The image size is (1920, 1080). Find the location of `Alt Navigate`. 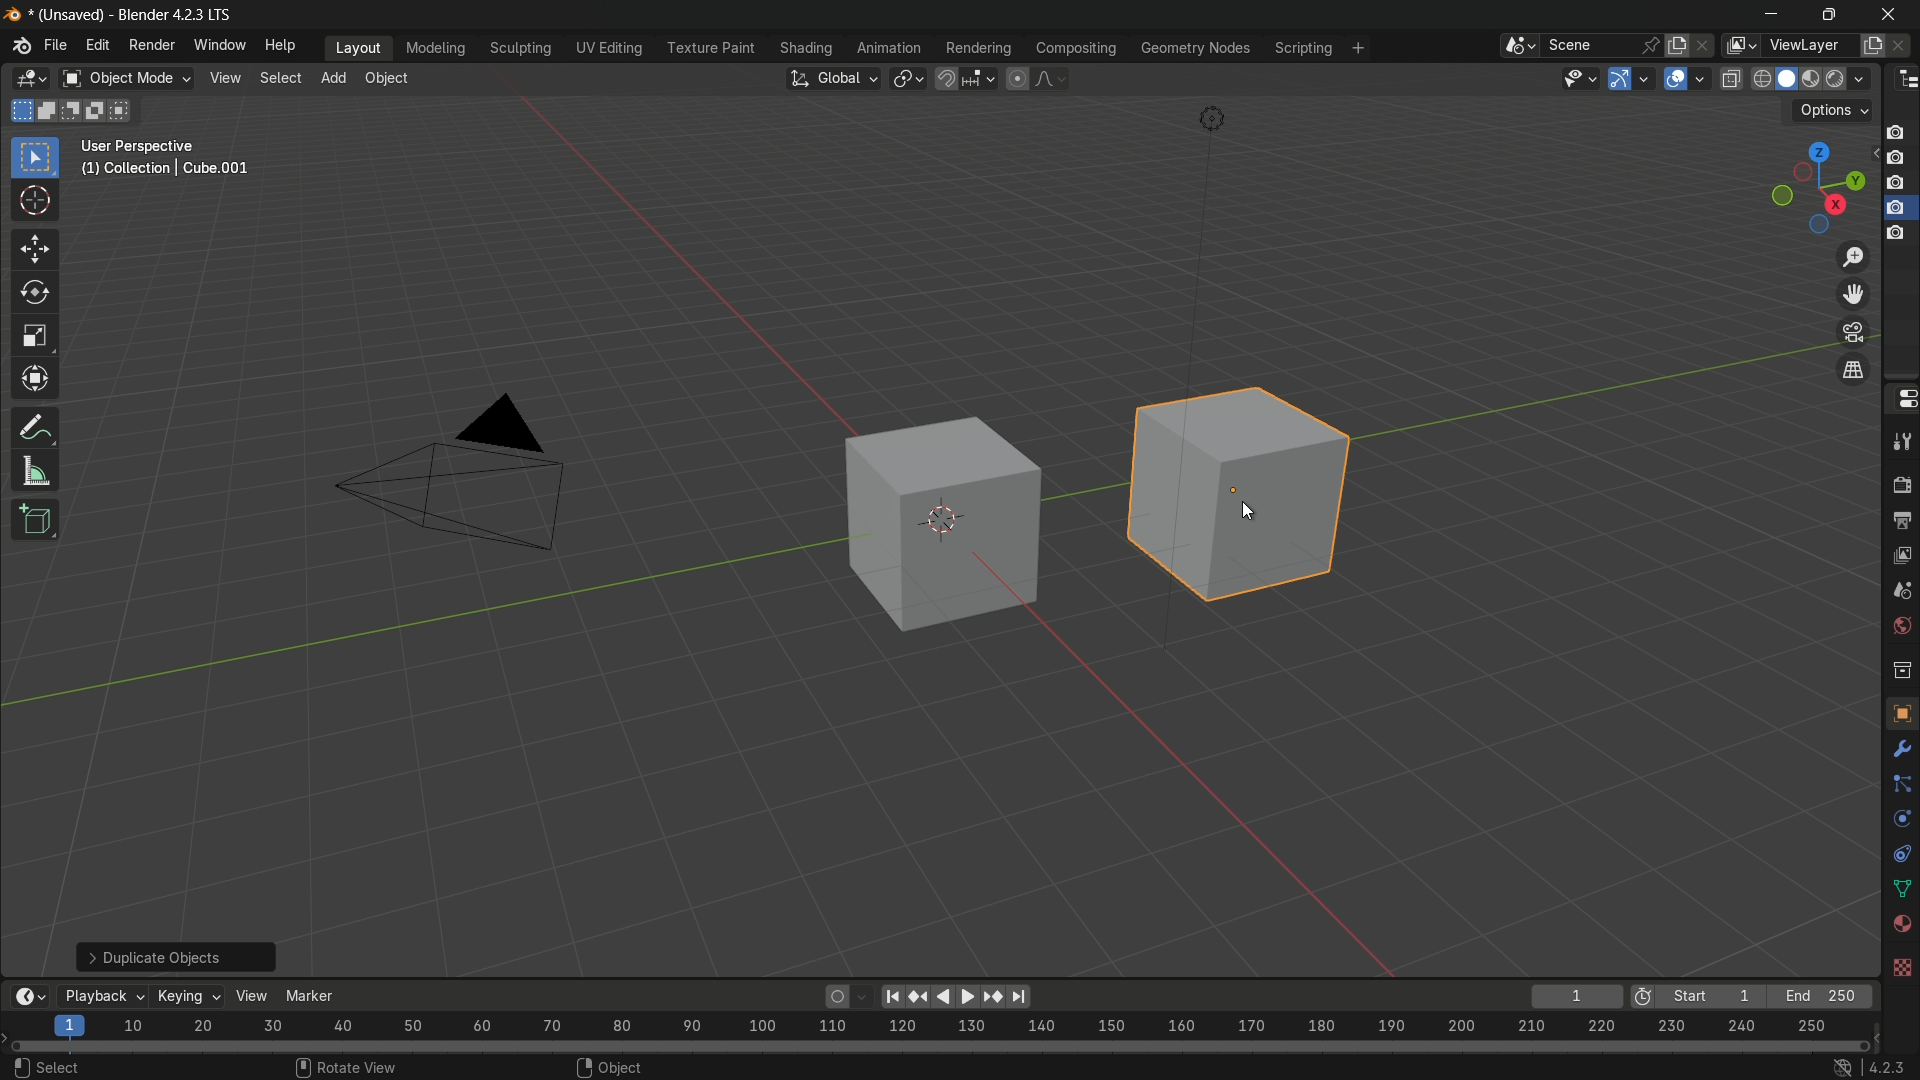

Alt Navigate is located at coordinates (1607, 1068).